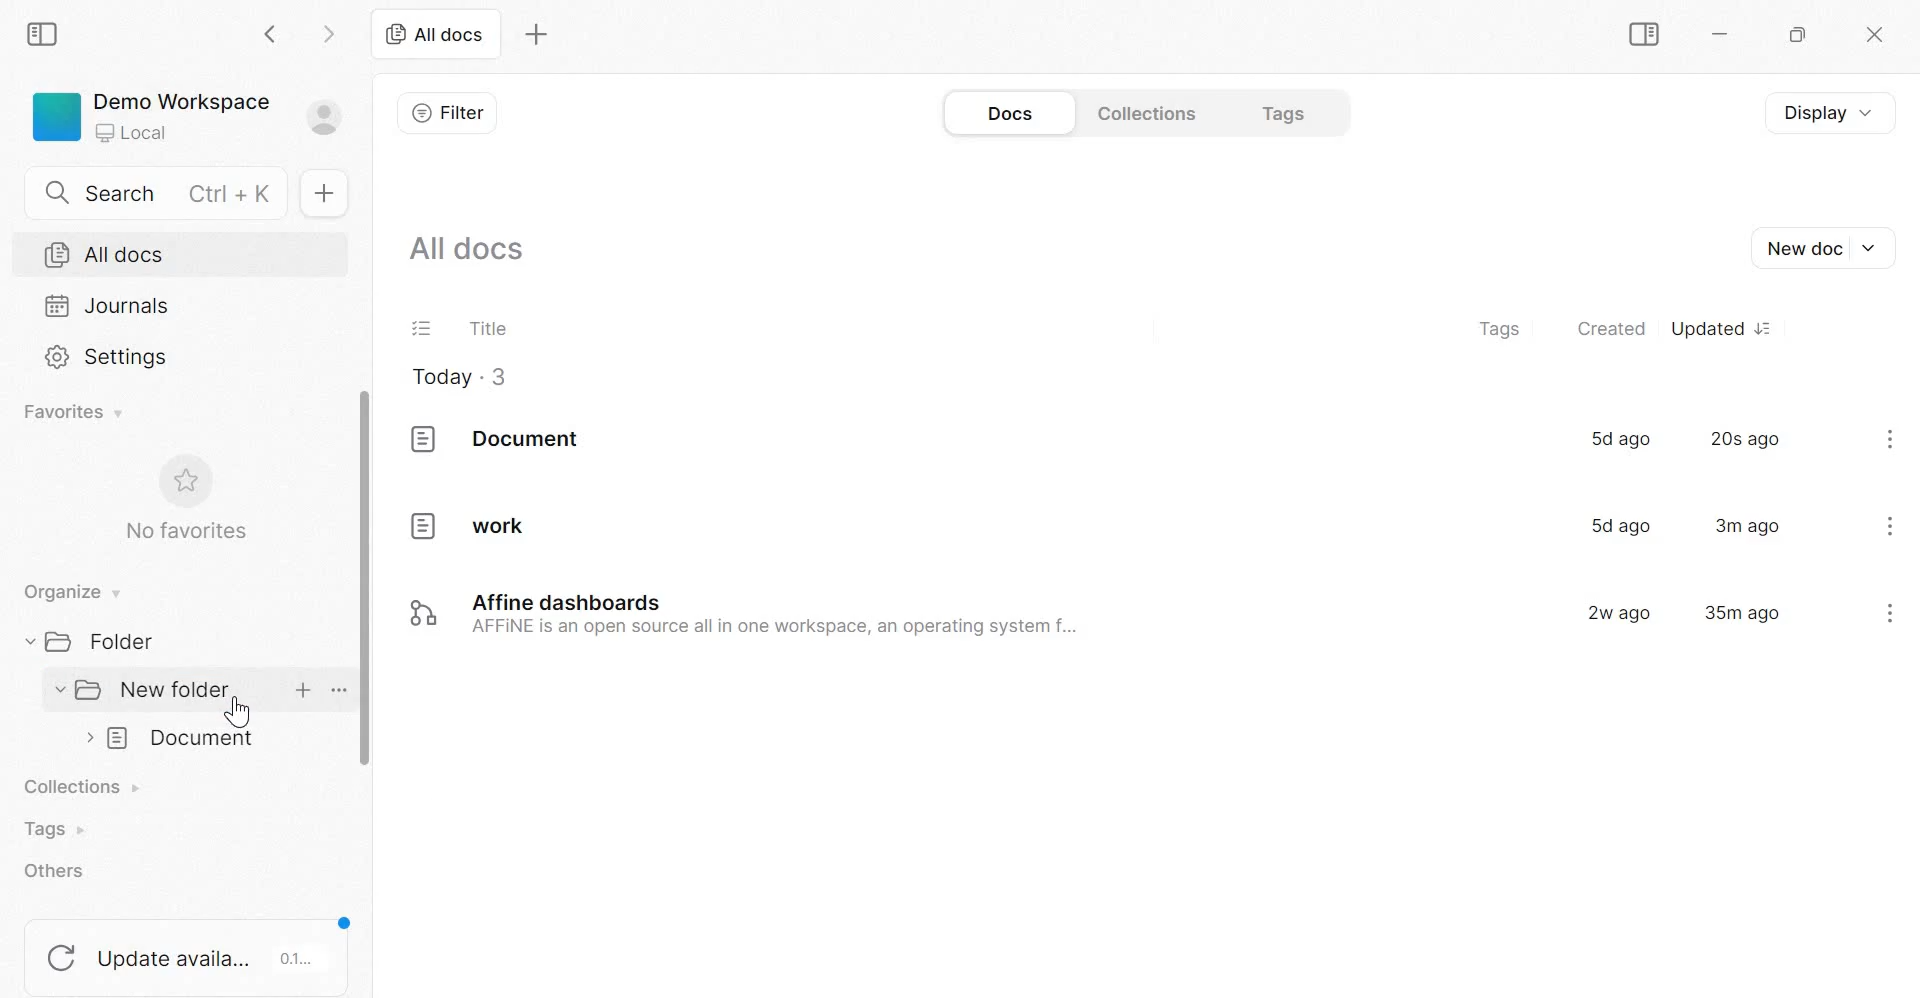 The height and width of the screenshot is (998, 1920). I want to click on Title, so click(487, 326).